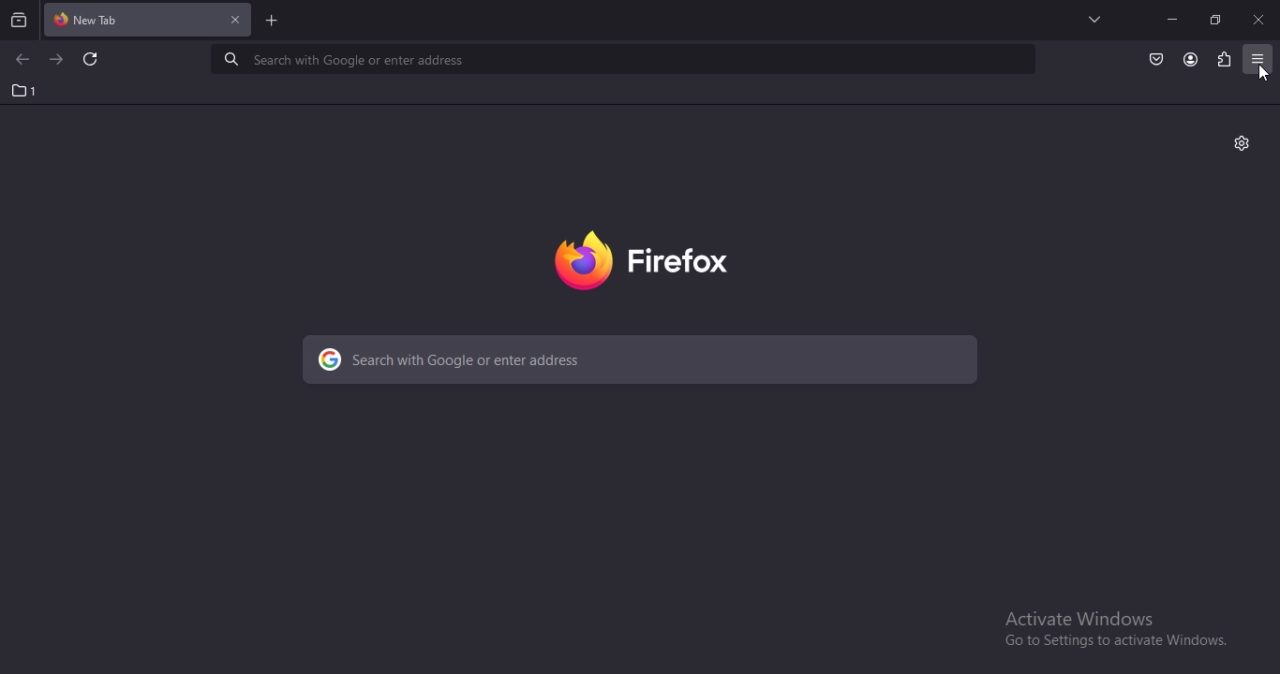 This screenshot has width=1280, height=674. Describe the element at coordinates (1258, 18) in the screenshot. I see `close` at that location.